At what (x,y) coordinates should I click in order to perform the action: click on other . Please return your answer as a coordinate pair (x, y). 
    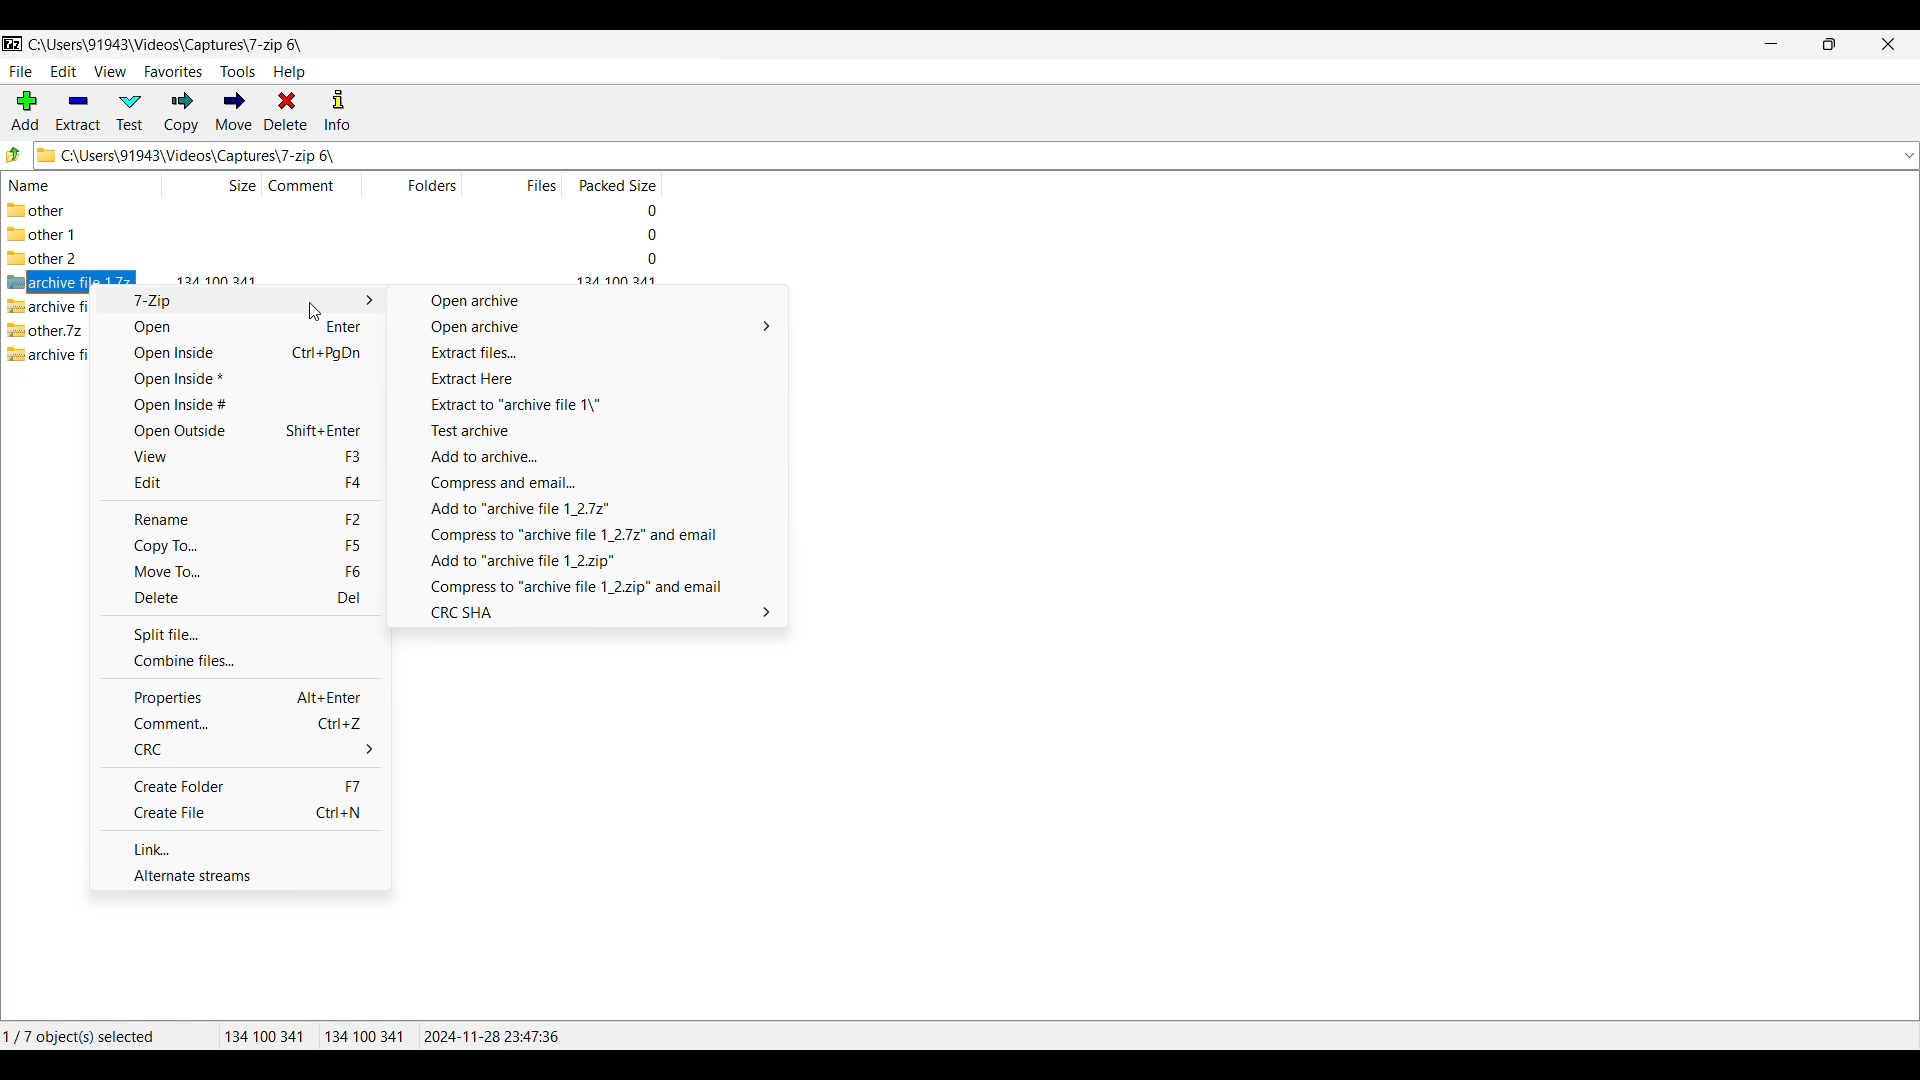
    Looking at the image, I should click on (50, 210).